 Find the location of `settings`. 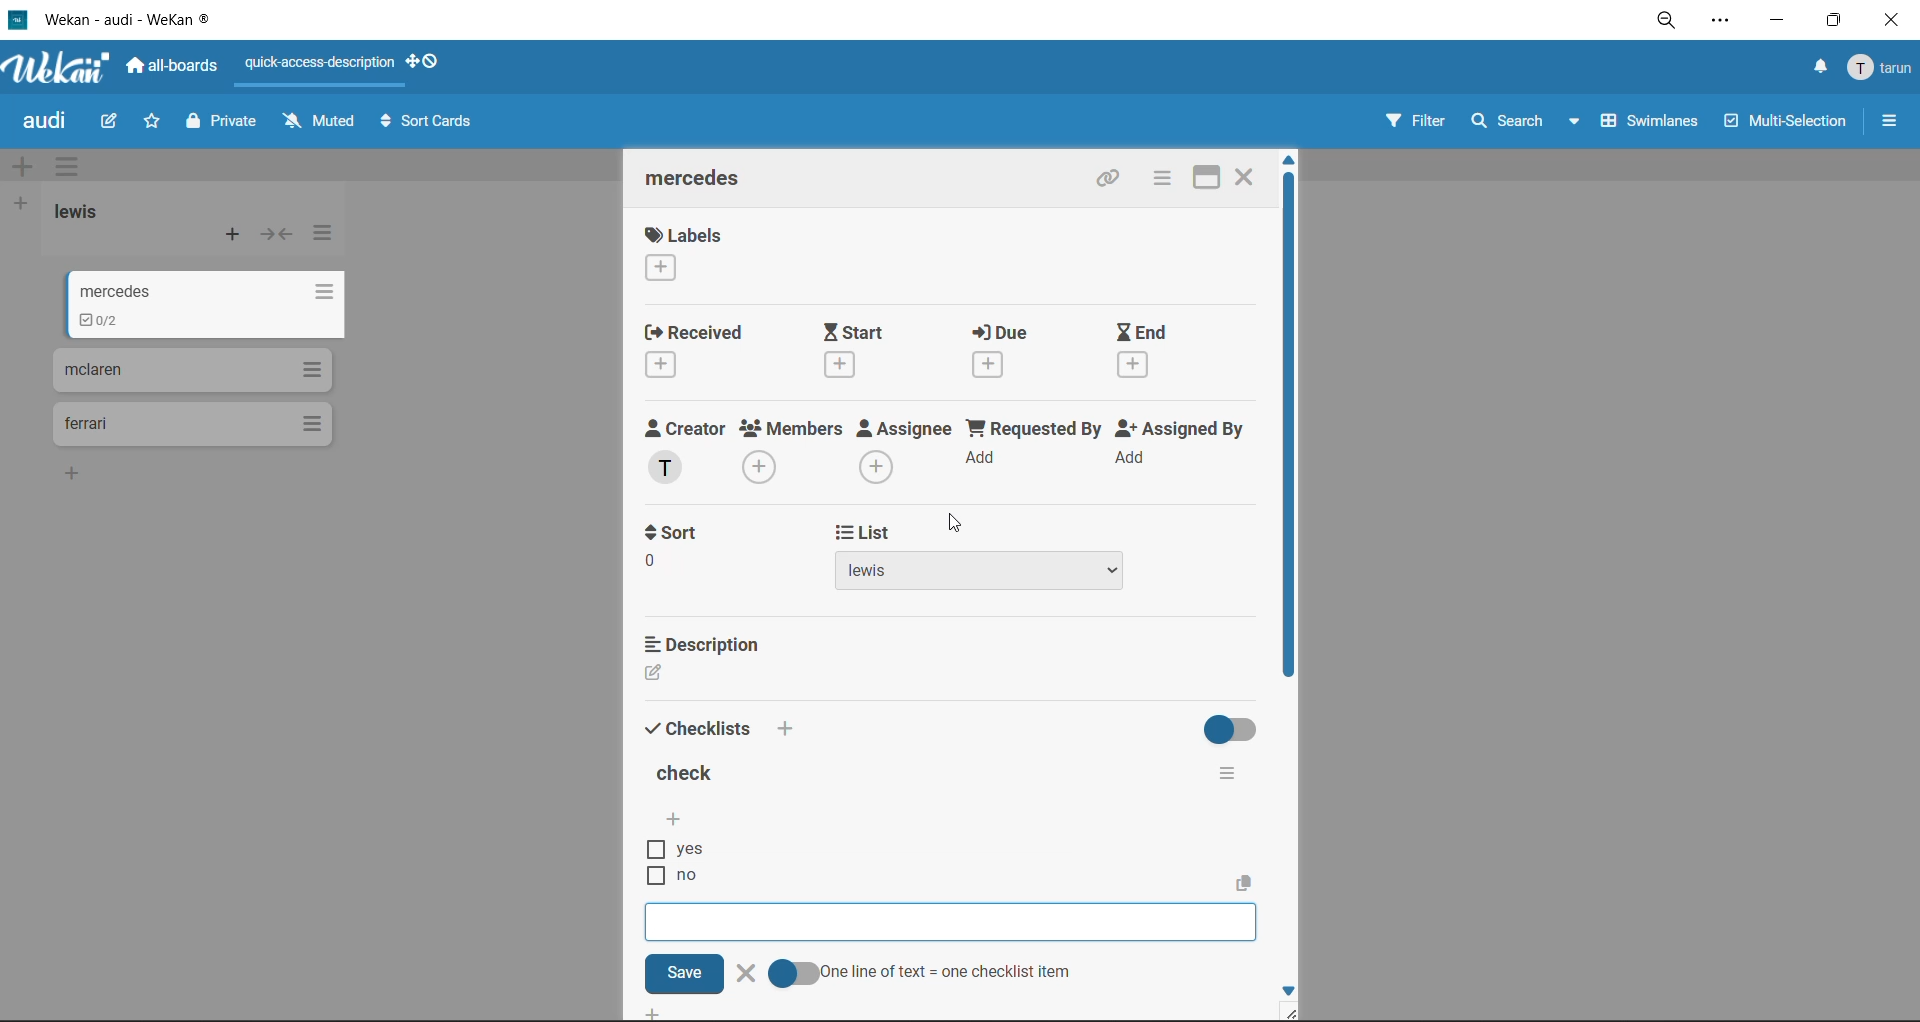

settings is located at coordinates (1725, 24).